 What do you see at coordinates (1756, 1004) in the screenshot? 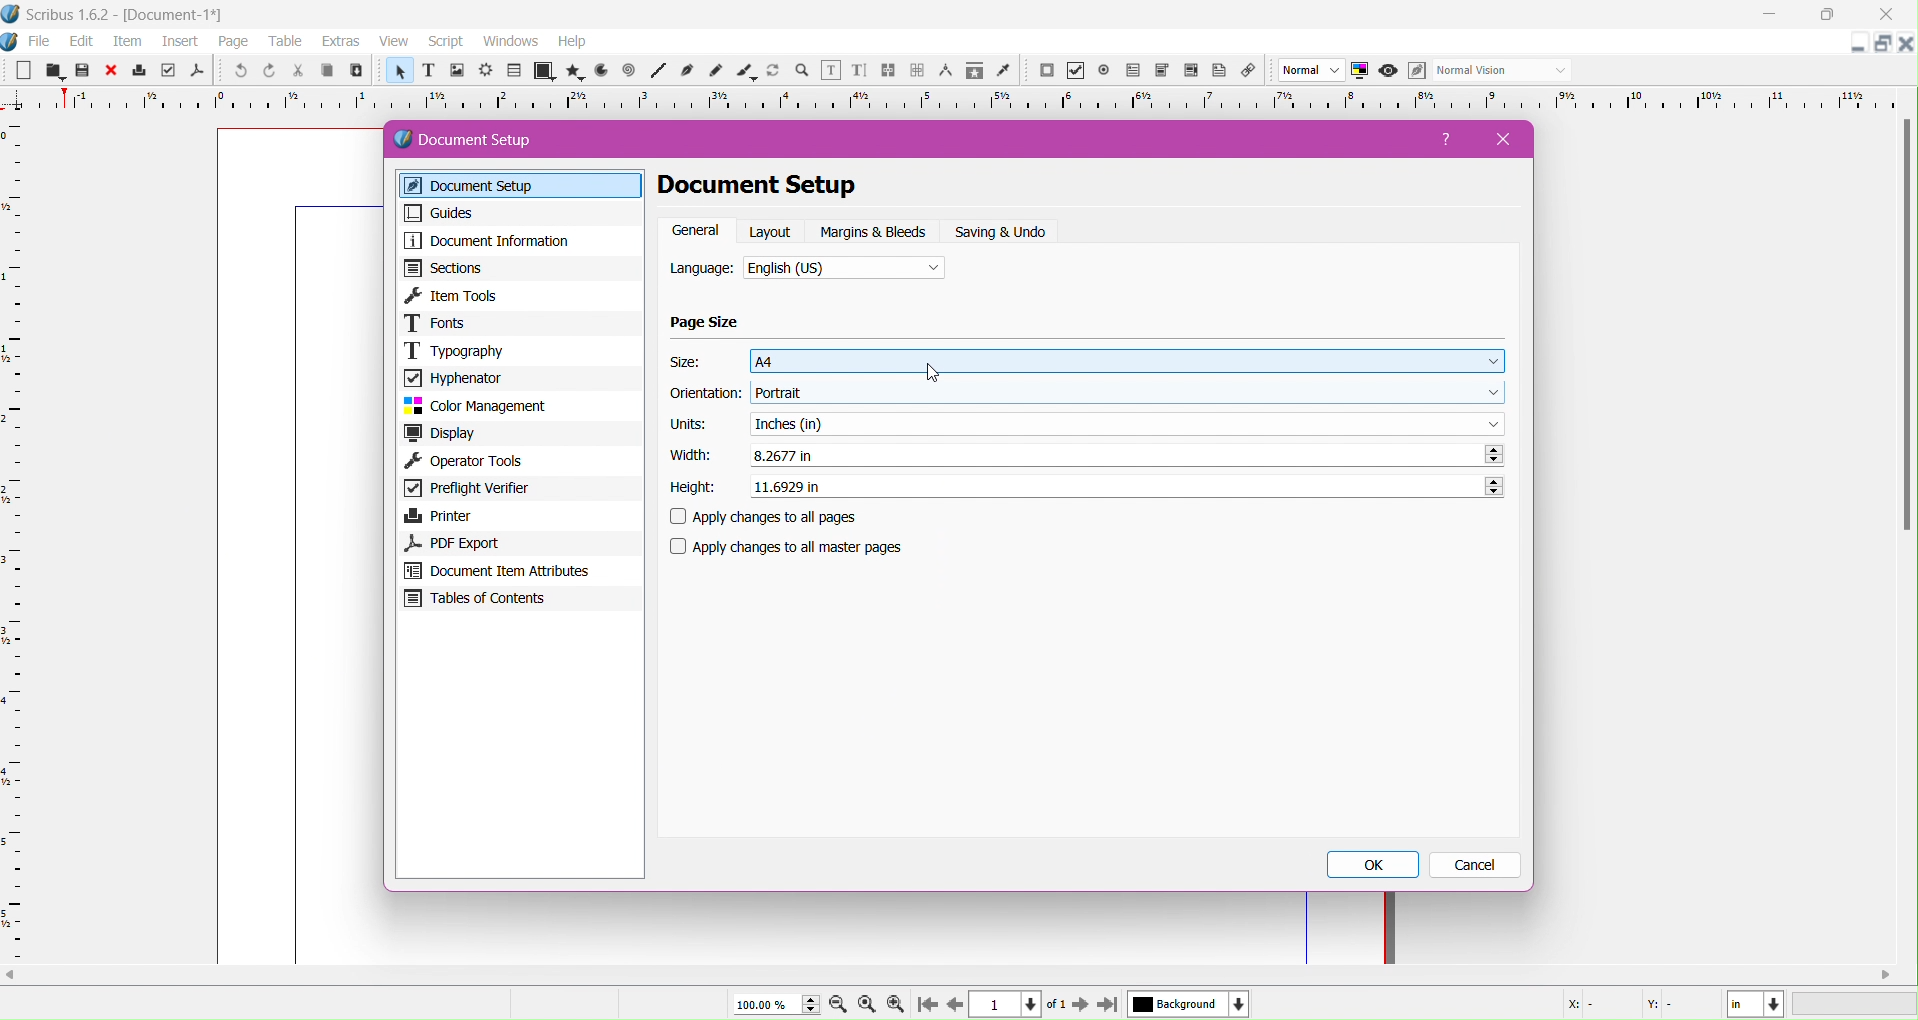
I see `measurement unit` at bounding box center [1756, 1004].